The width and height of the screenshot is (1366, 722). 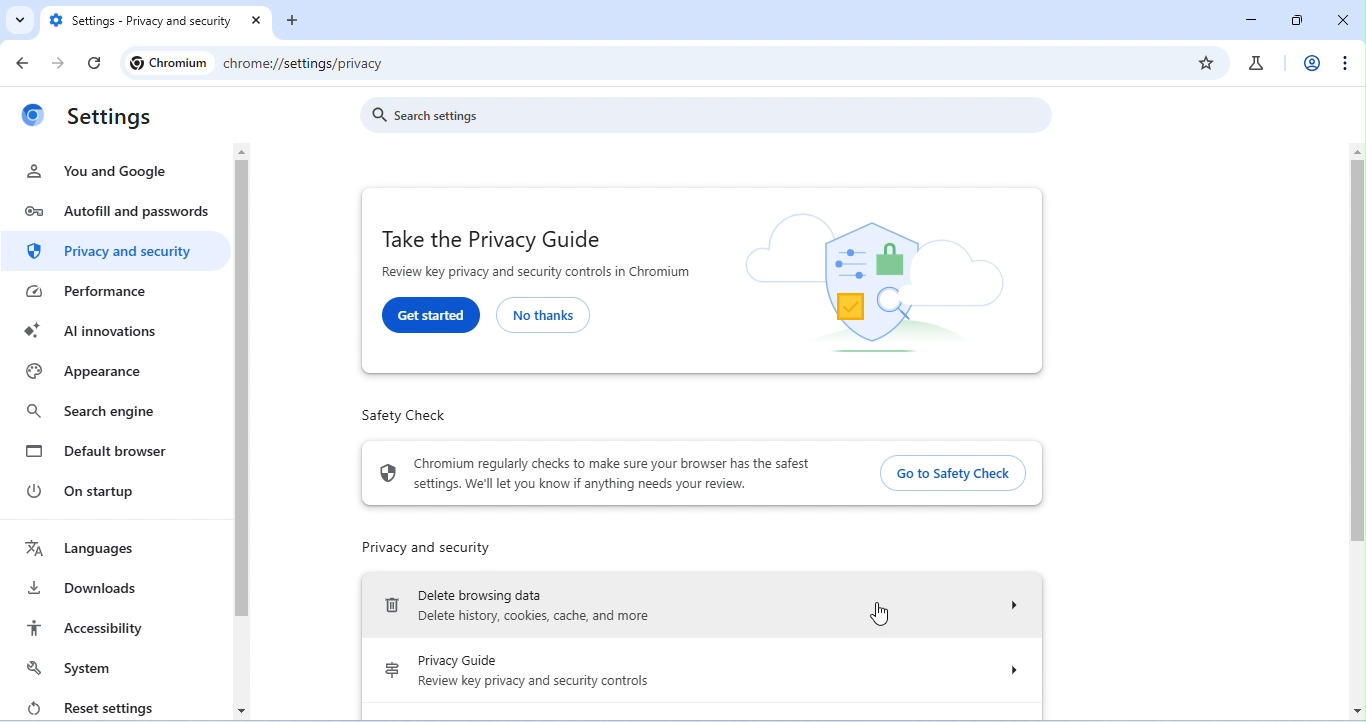 I want to click on review key privacy and security controls, so click(x=534, y=681).